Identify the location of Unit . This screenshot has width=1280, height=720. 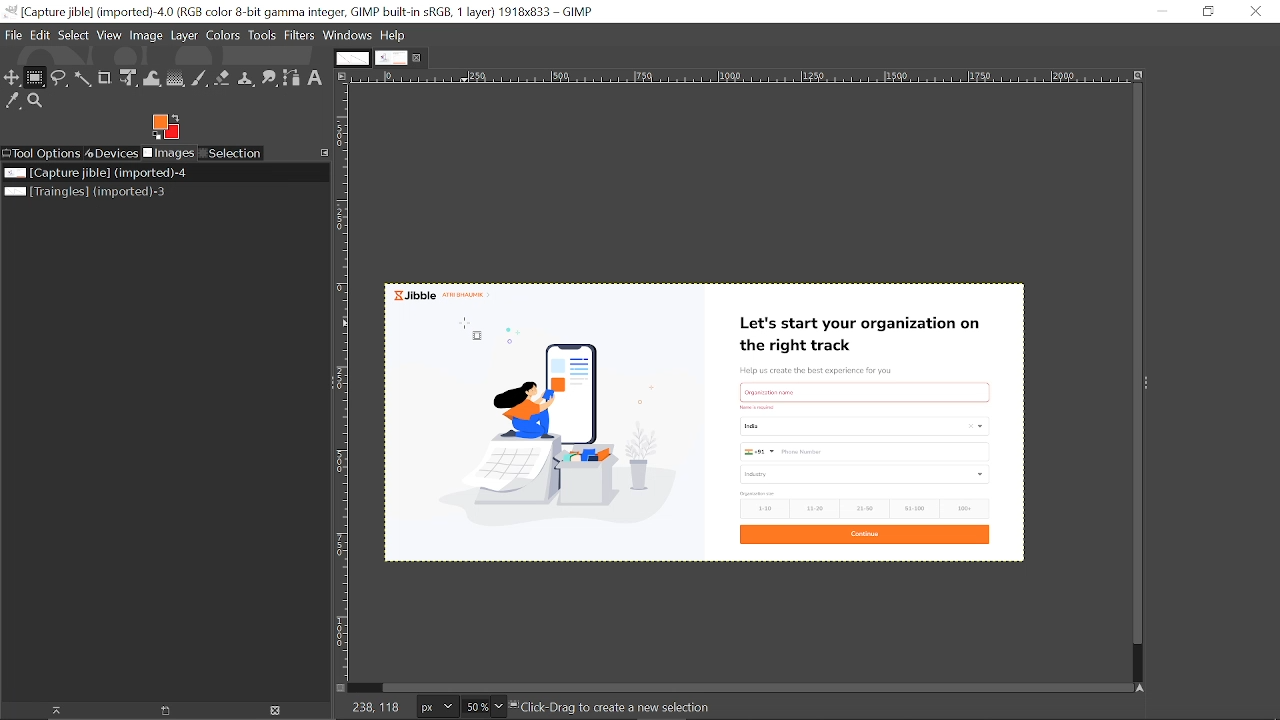
(438, 706).